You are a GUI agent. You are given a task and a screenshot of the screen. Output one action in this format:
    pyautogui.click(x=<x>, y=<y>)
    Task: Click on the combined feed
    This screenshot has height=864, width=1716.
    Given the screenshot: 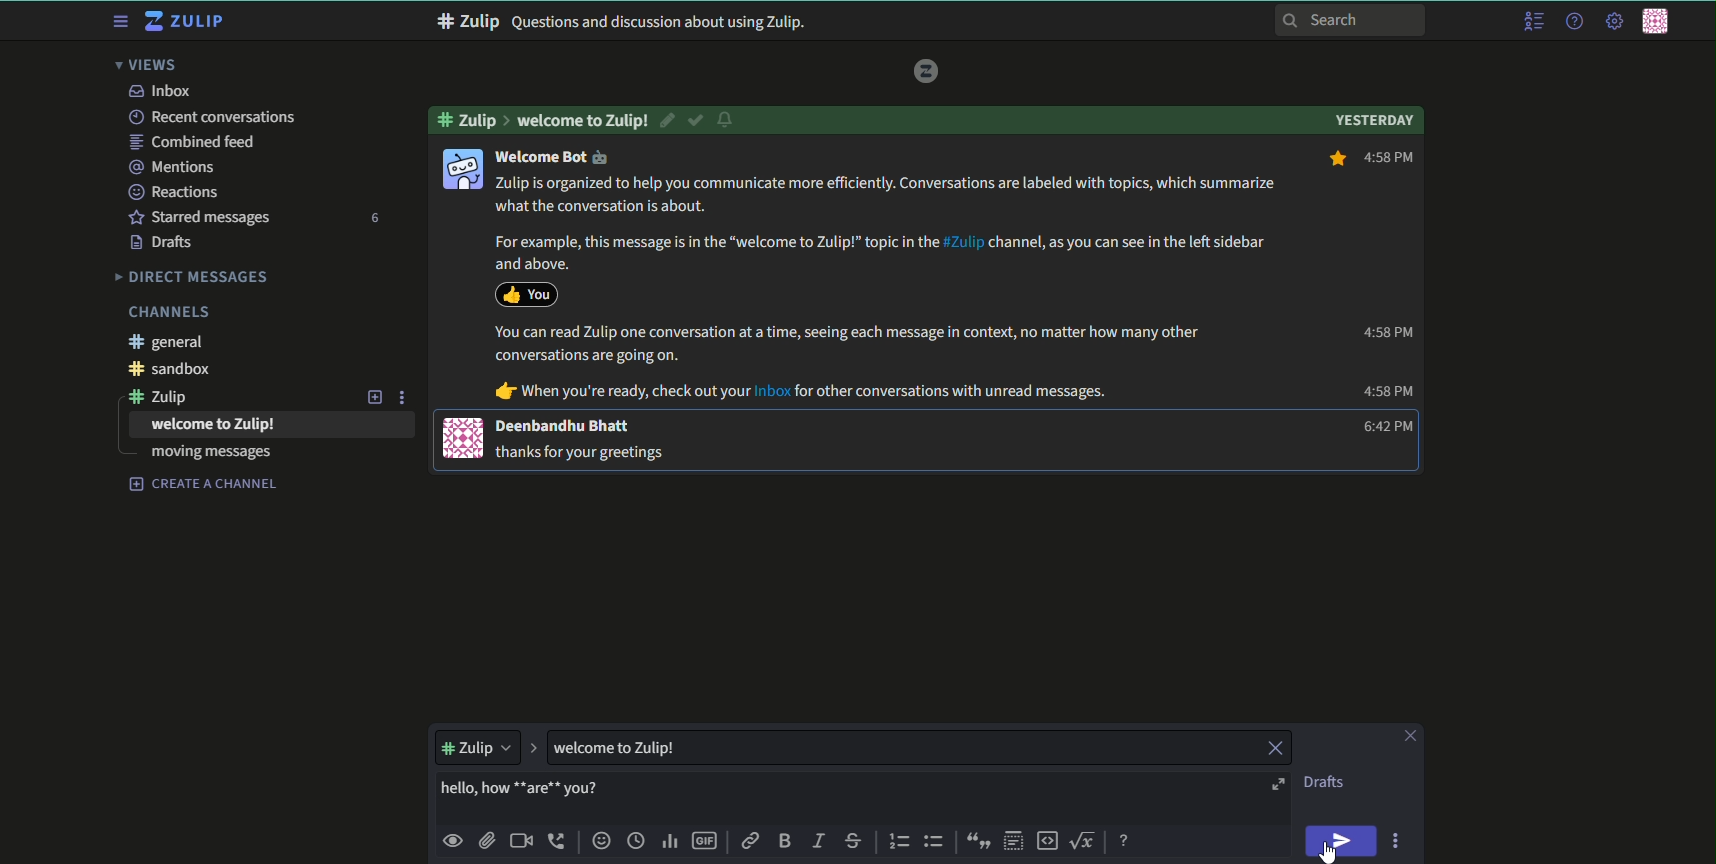 What is the action you would take?
    pyautogui.click(x=195, y=142)
    